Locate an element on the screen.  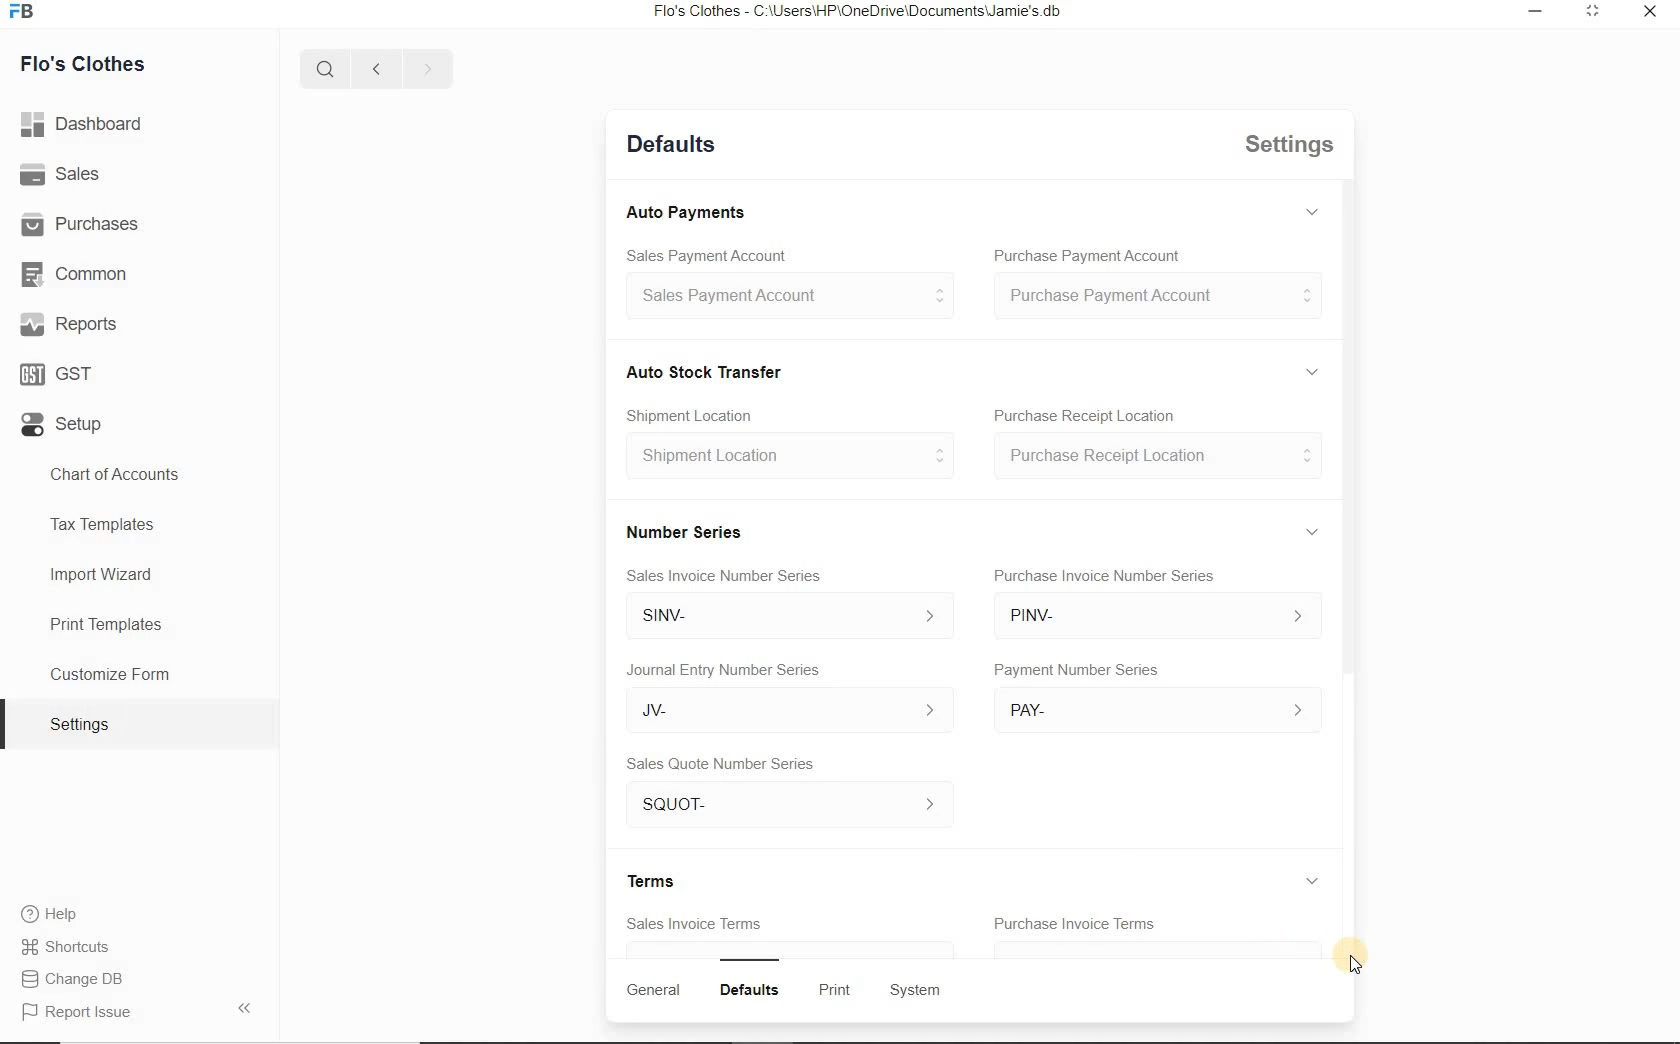
Print is located at coordinates (830, 987).